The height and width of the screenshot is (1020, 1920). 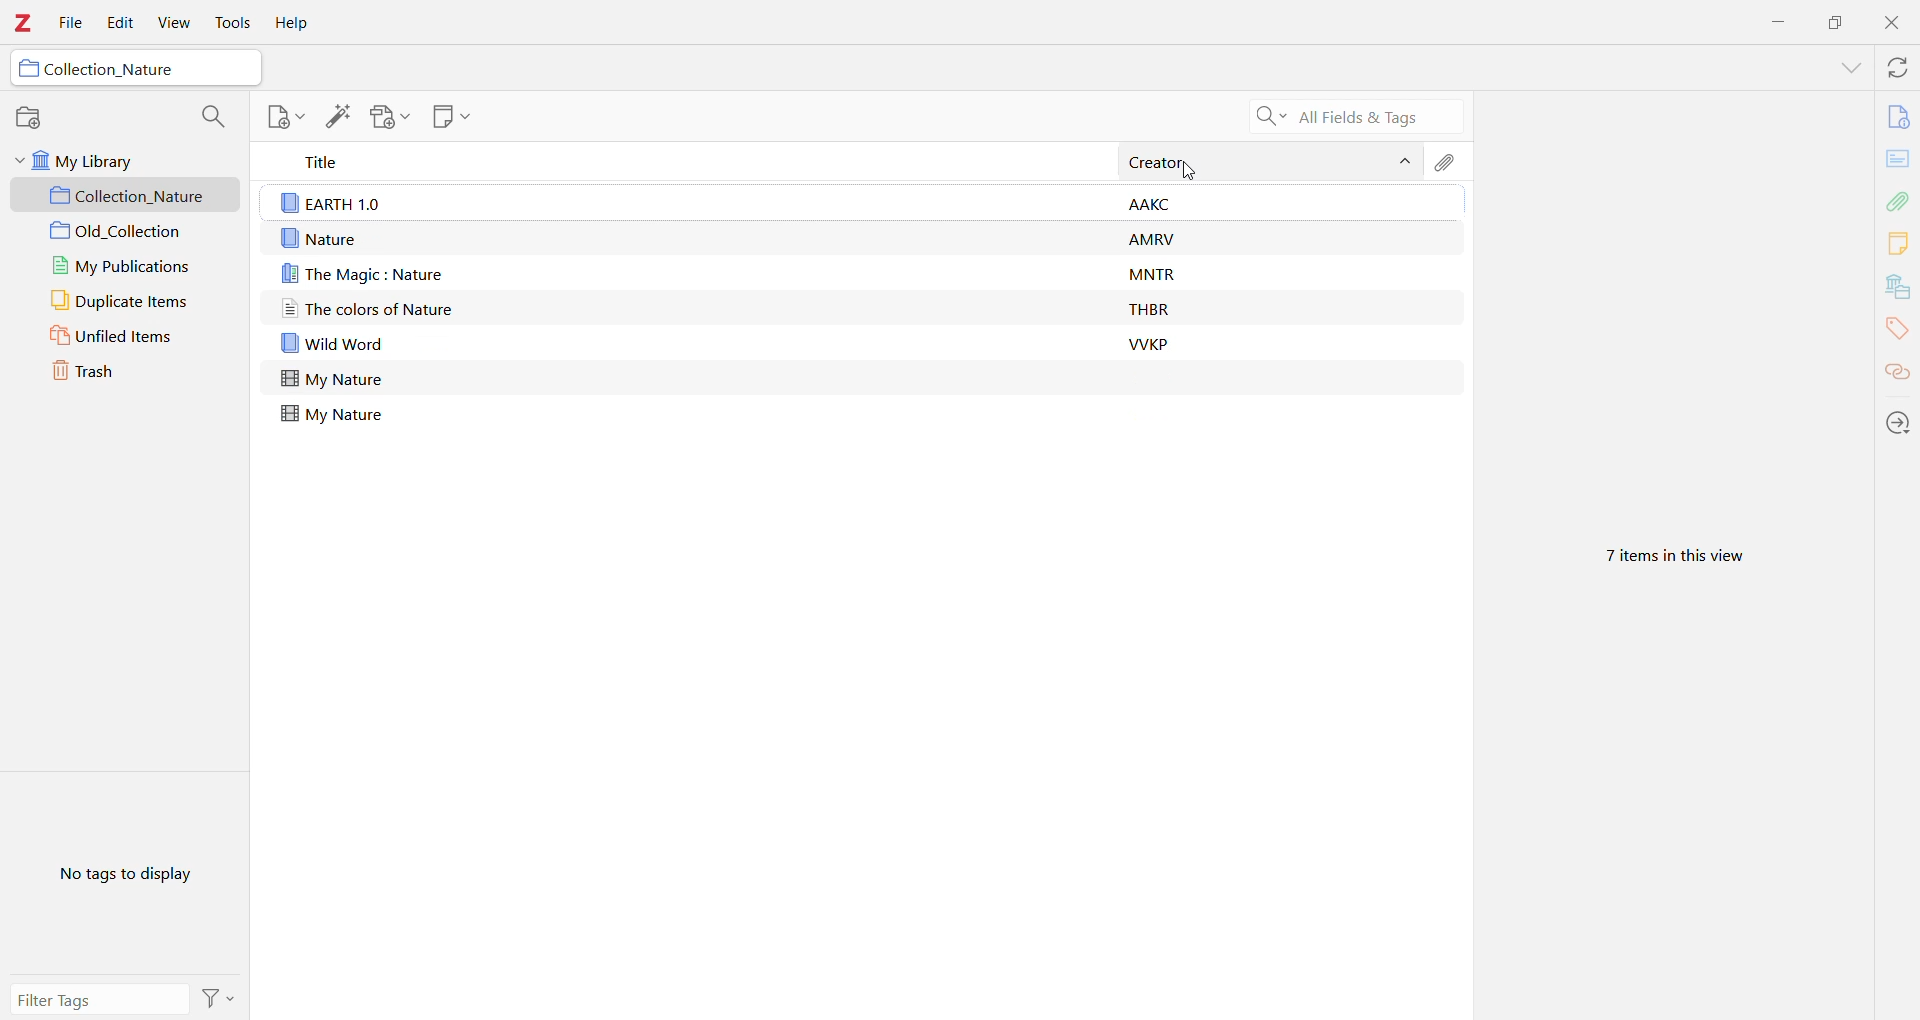 What do you see at coordinates (1837, 22) in the screenshot?
I see `Restore Down` at bounding box center [1837, 22].